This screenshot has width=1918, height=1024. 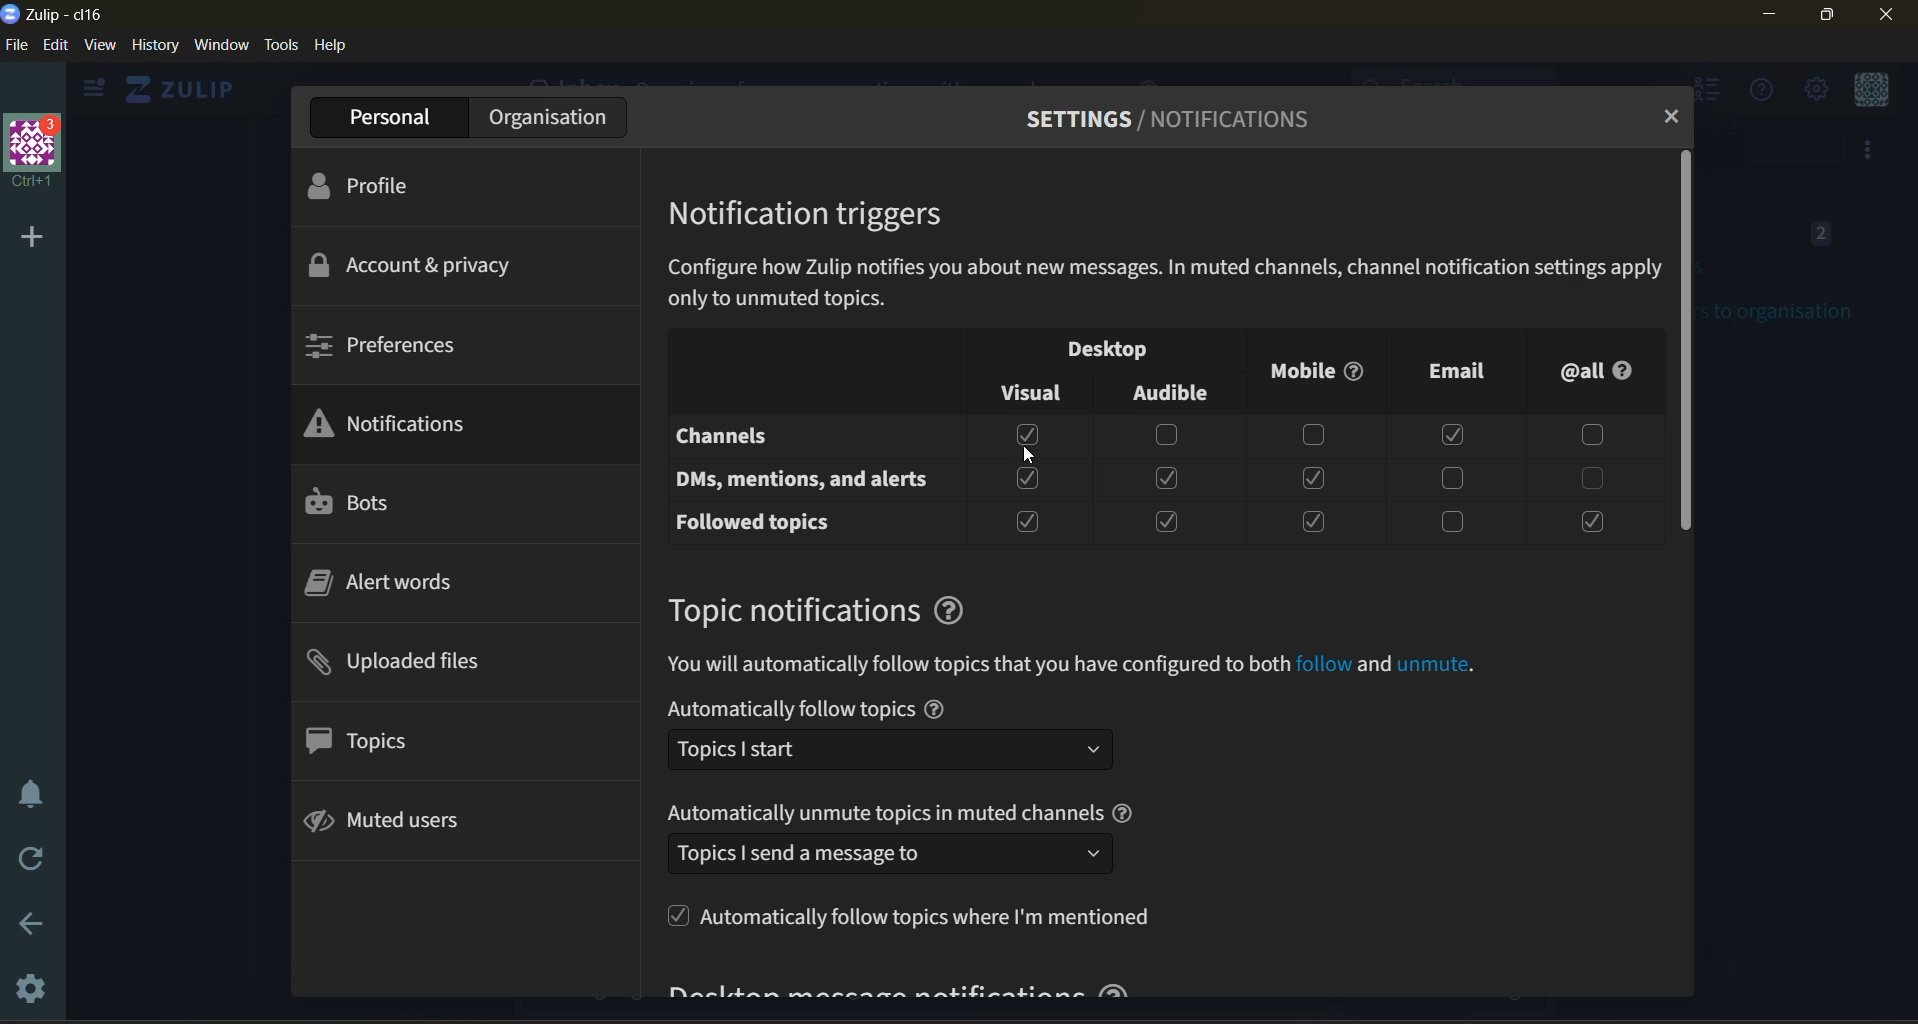 I want to click on muted users, so click(x=410, y=821).